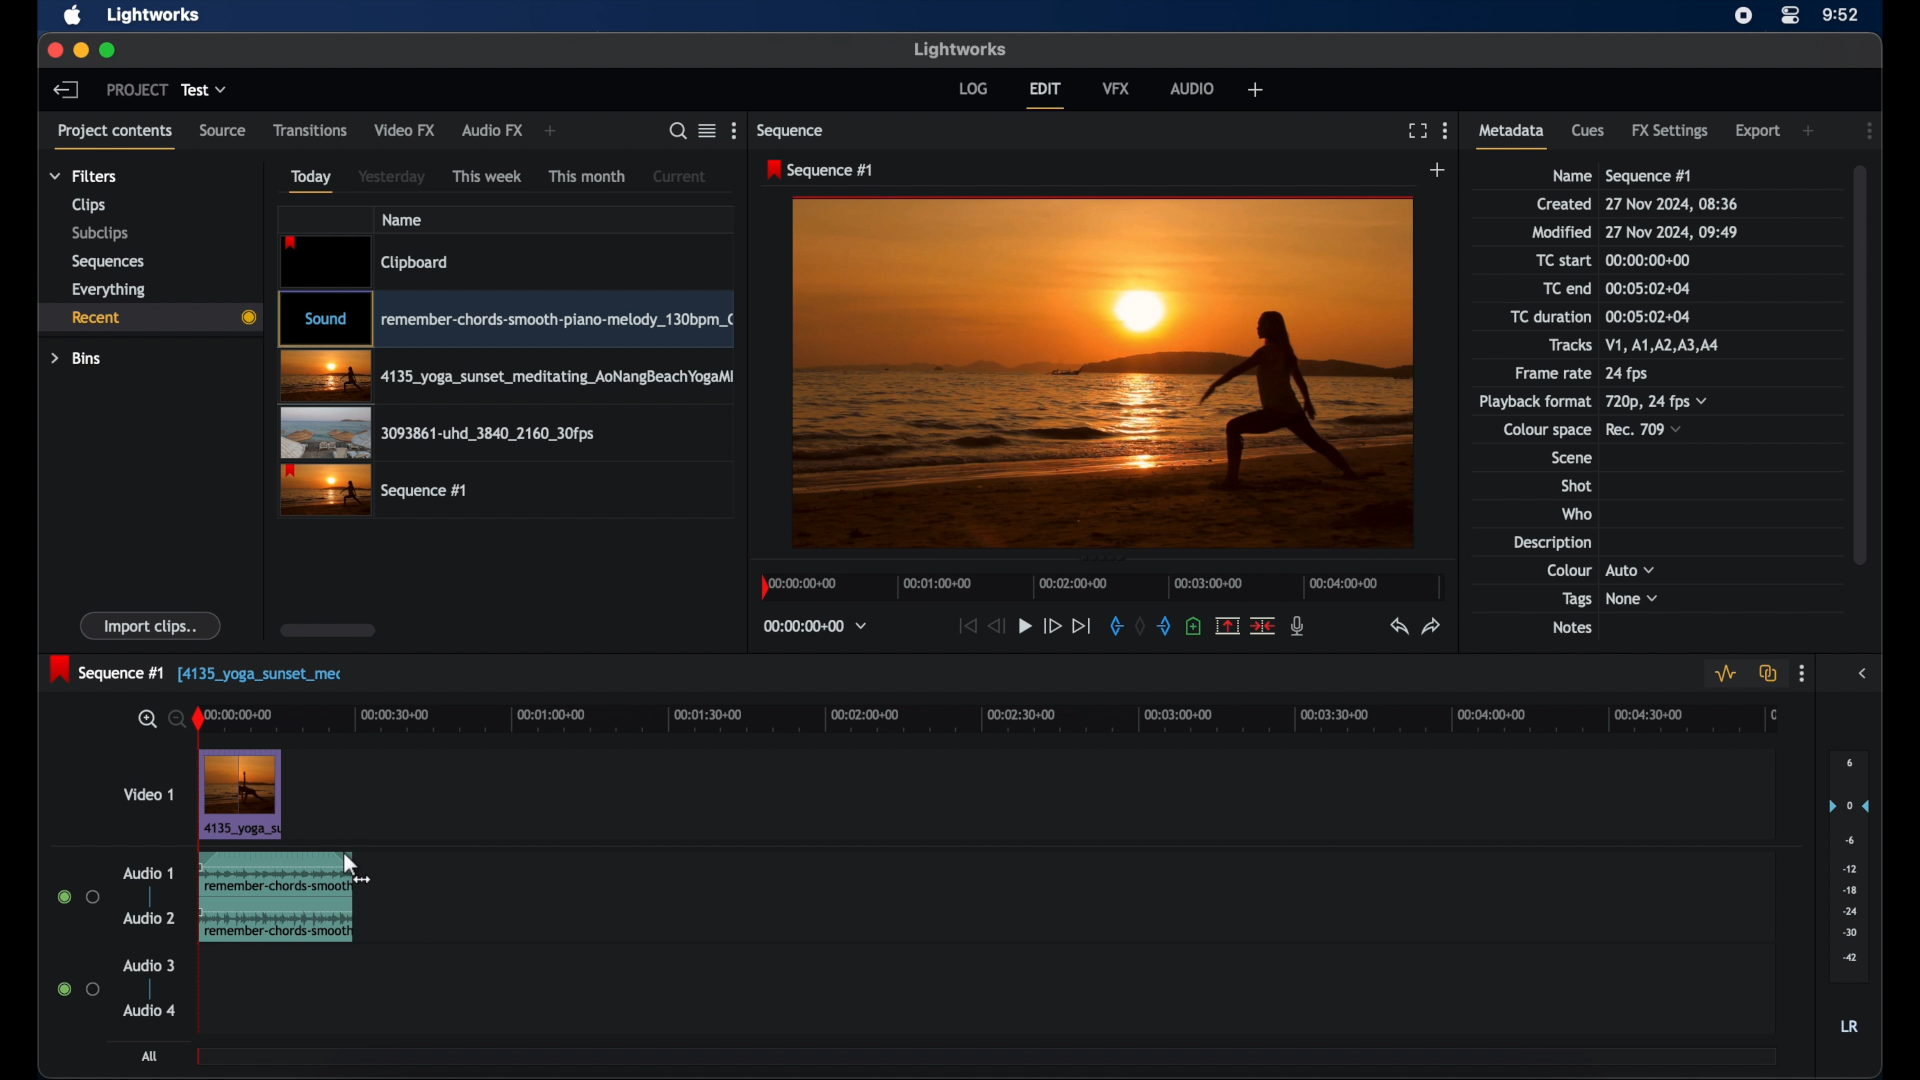  What do you see at coordinates (150, 1012) in the screenshot?
I see `audio 4` at bounding box center [150, 1012].